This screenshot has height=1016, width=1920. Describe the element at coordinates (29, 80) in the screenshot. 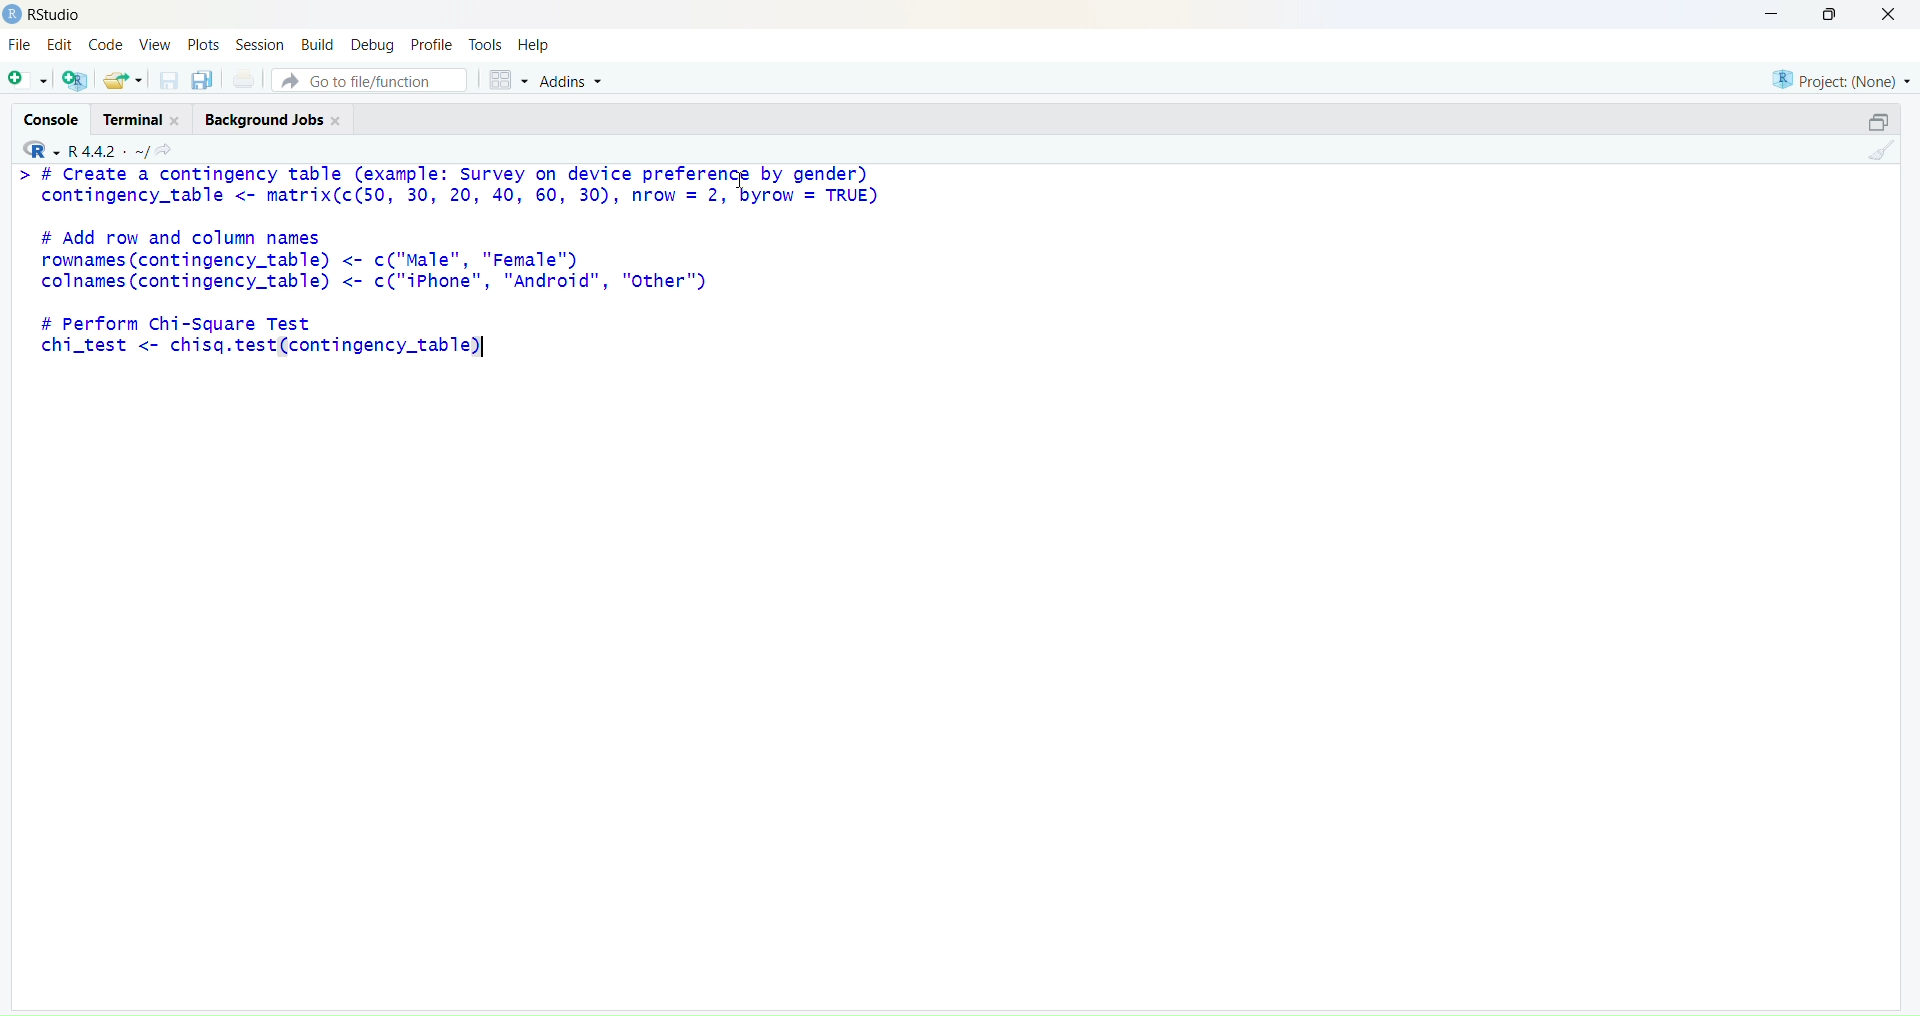

I see `add file as` at that location.